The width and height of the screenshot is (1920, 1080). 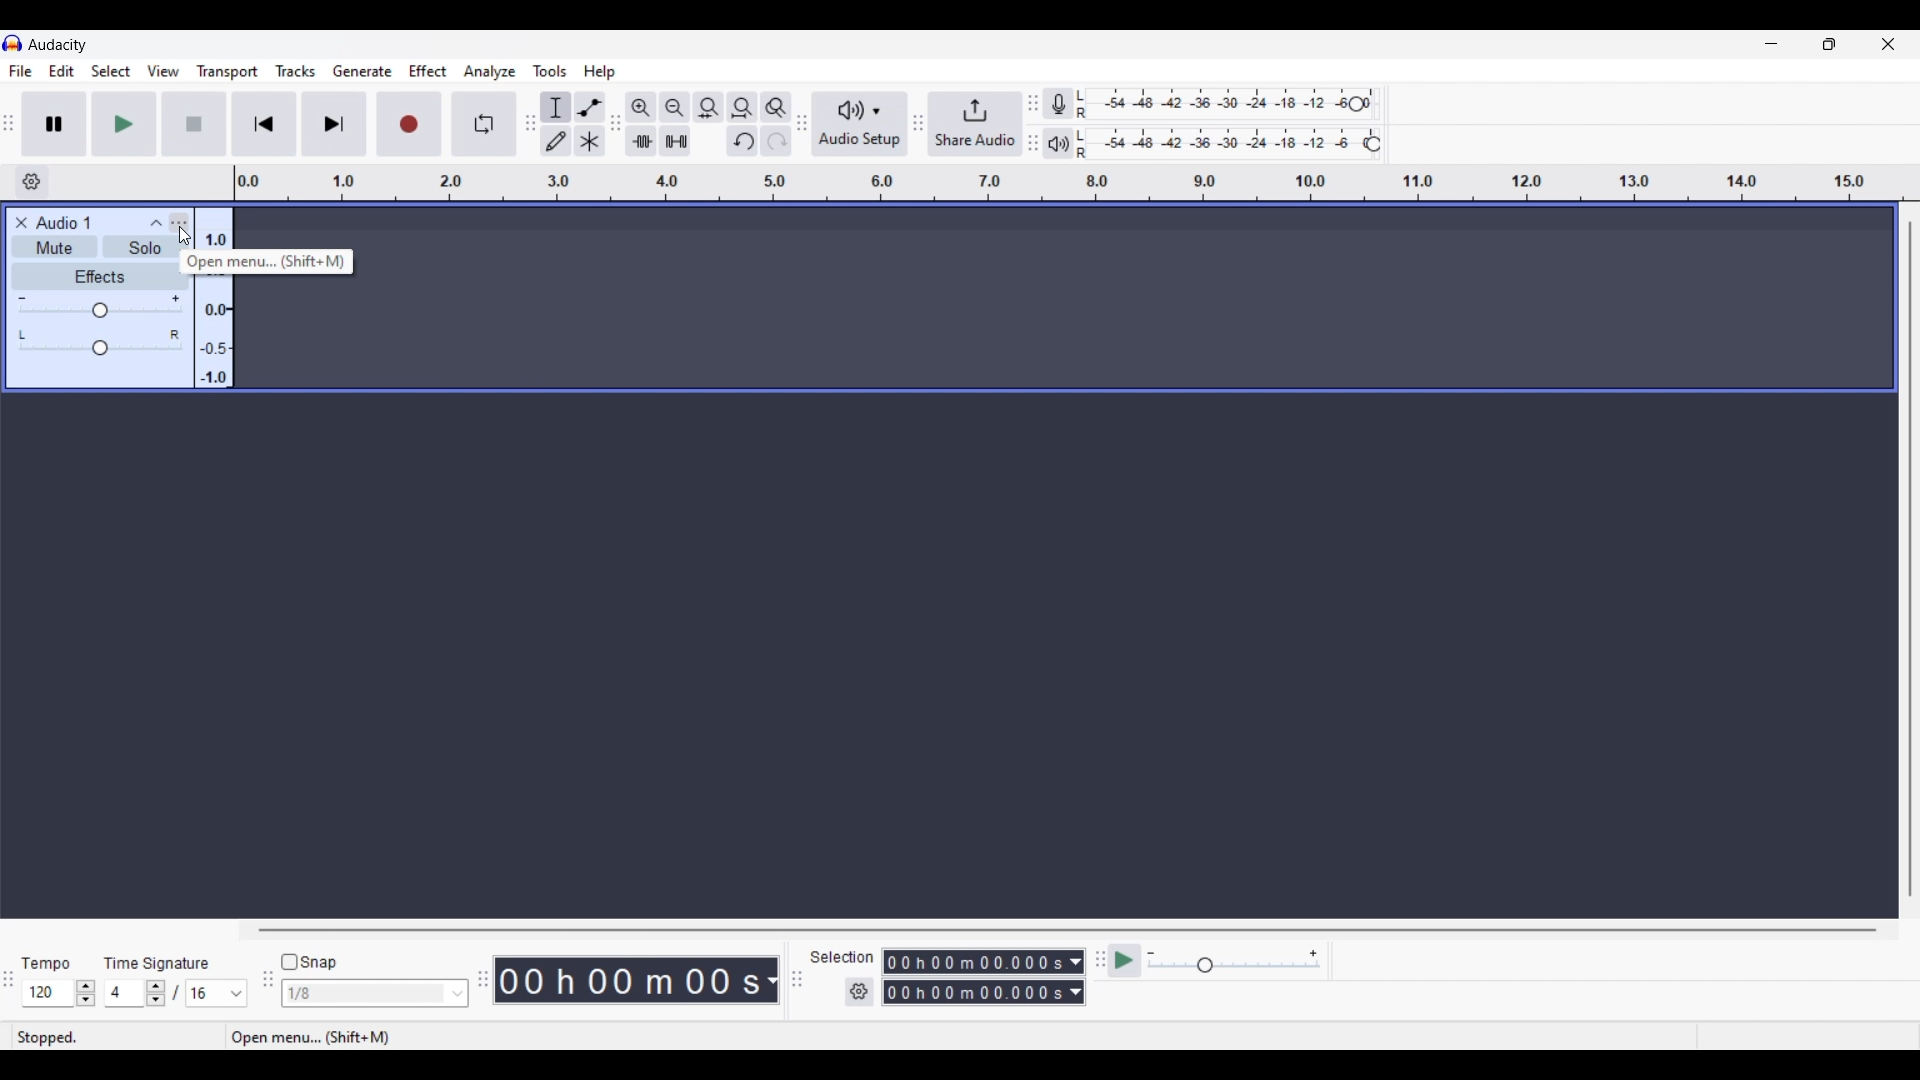 What do you see at coordinates (54, 123) in the screenshot?
I see `Pause` at bounding box center [54, 123].